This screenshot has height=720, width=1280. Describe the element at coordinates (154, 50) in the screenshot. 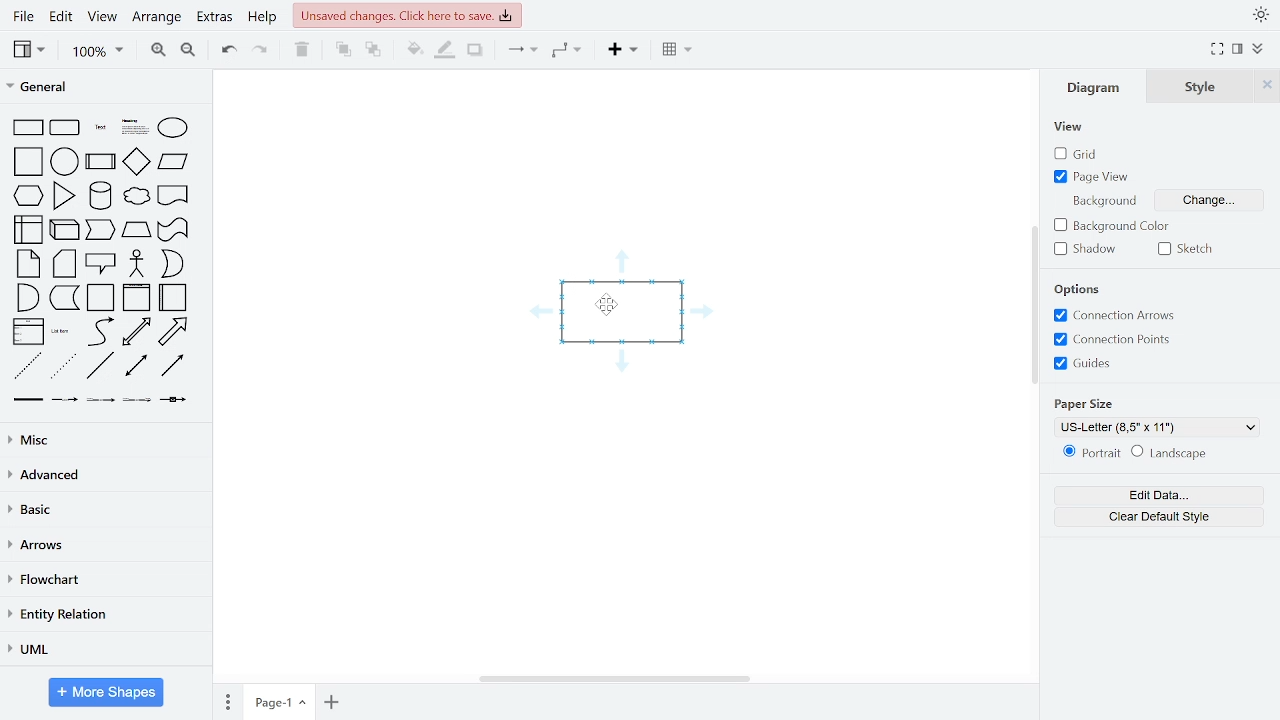

I see `zoom in` at that location.